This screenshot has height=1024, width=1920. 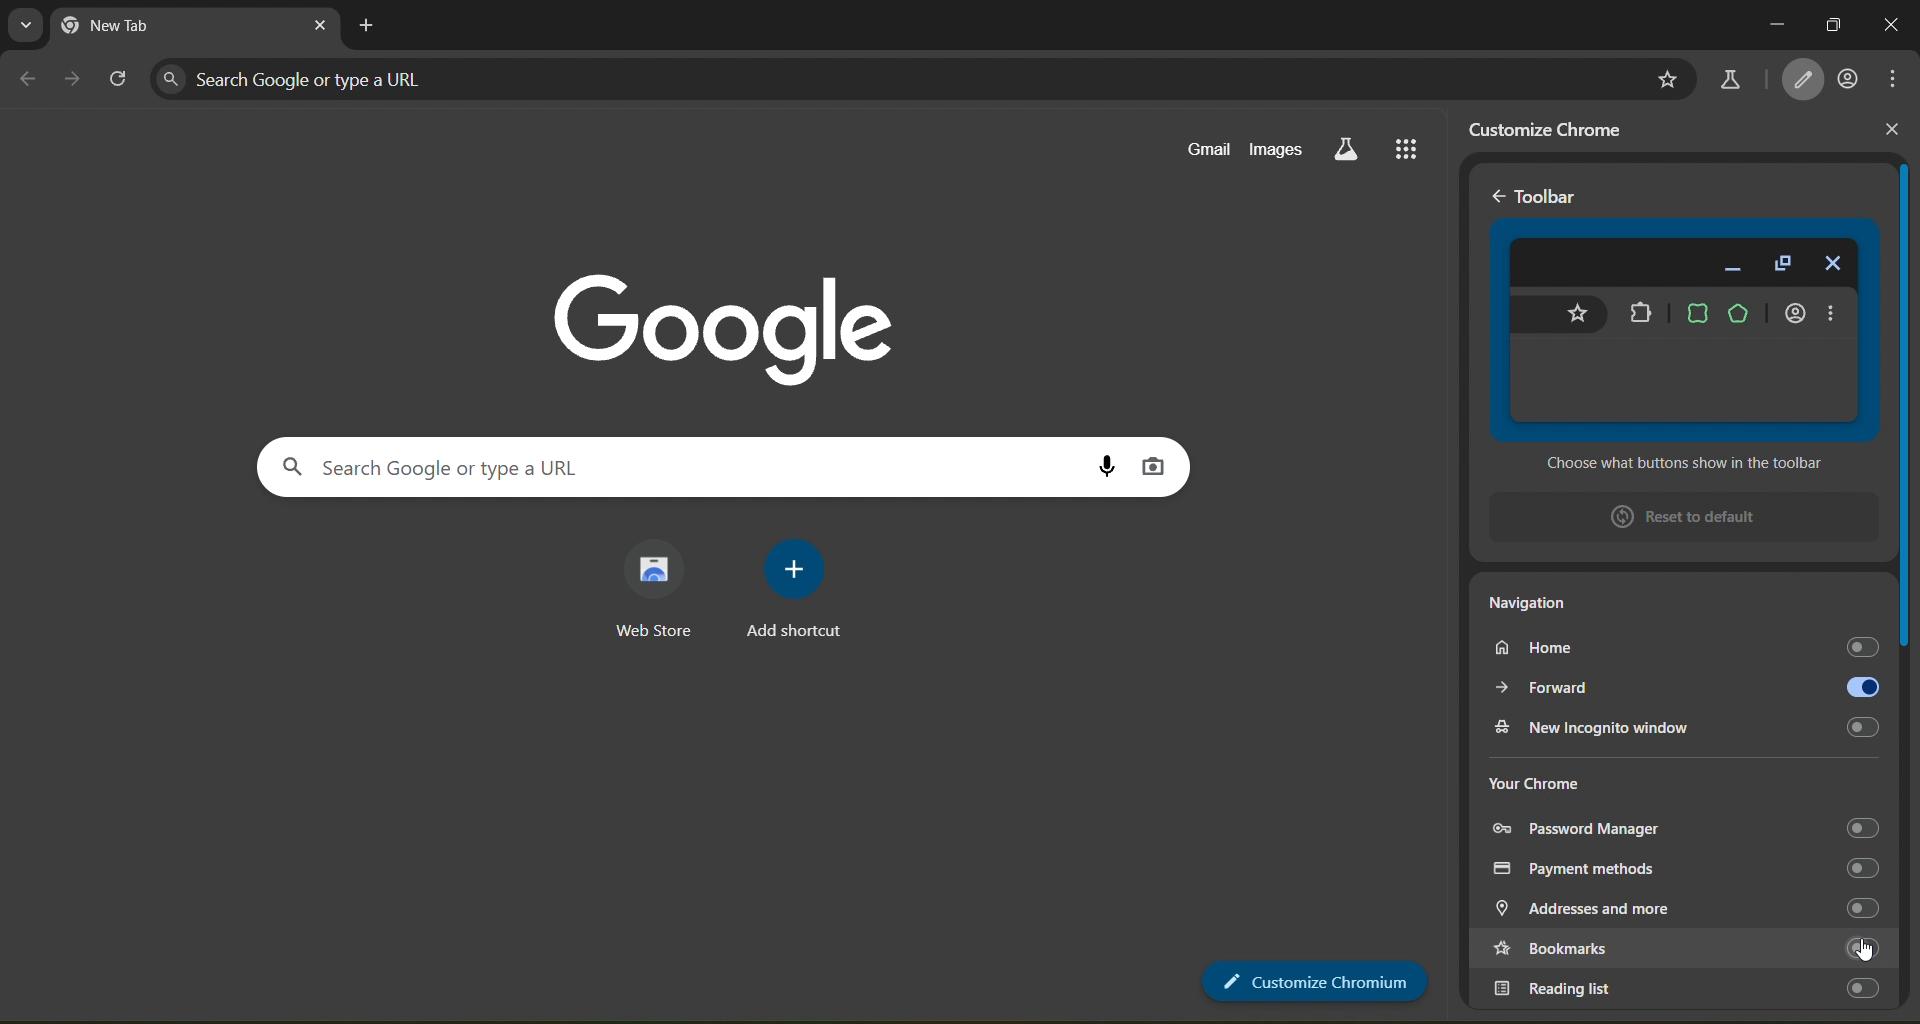 I want to click on image search, so click(x=1158, y=469).